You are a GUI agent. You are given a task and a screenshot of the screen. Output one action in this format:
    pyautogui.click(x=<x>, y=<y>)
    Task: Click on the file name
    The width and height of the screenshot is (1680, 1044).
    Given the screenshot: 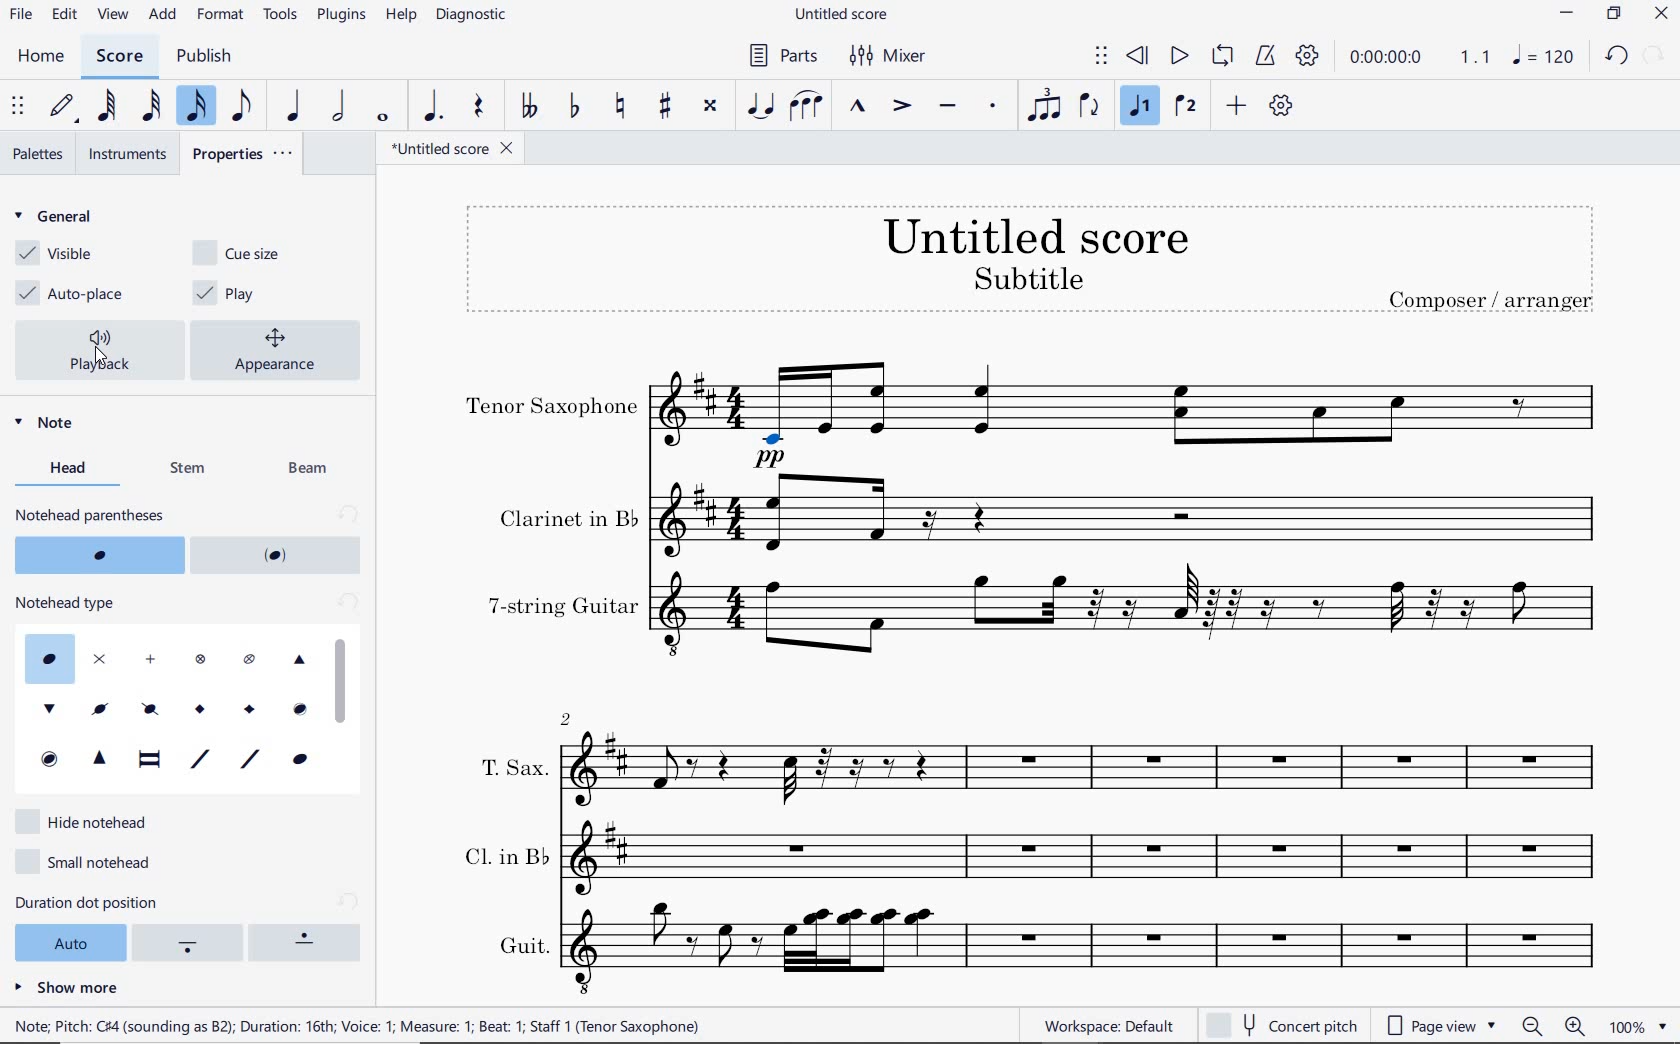 What is the action you would take?
    pyautogui.click(x=454, y=149)
    